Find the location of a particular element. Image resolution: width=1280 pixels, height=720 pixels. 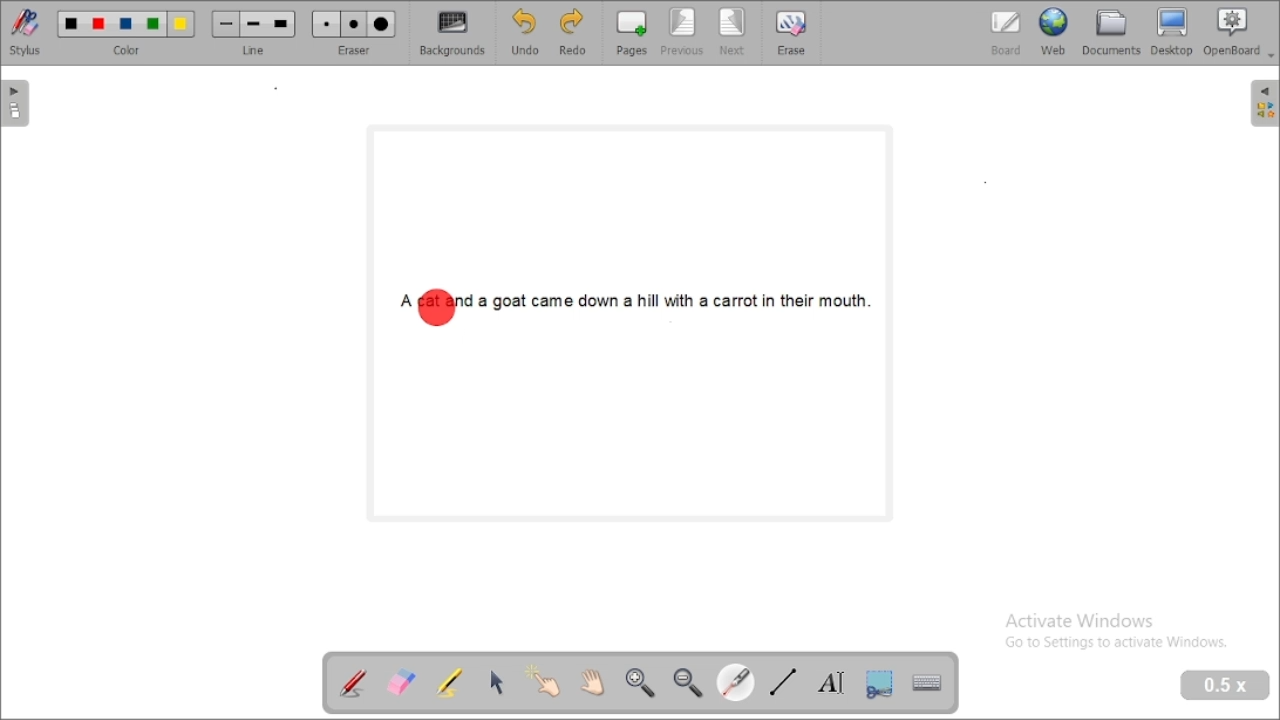

sidebar settings is located at coordinates (1263, 104).